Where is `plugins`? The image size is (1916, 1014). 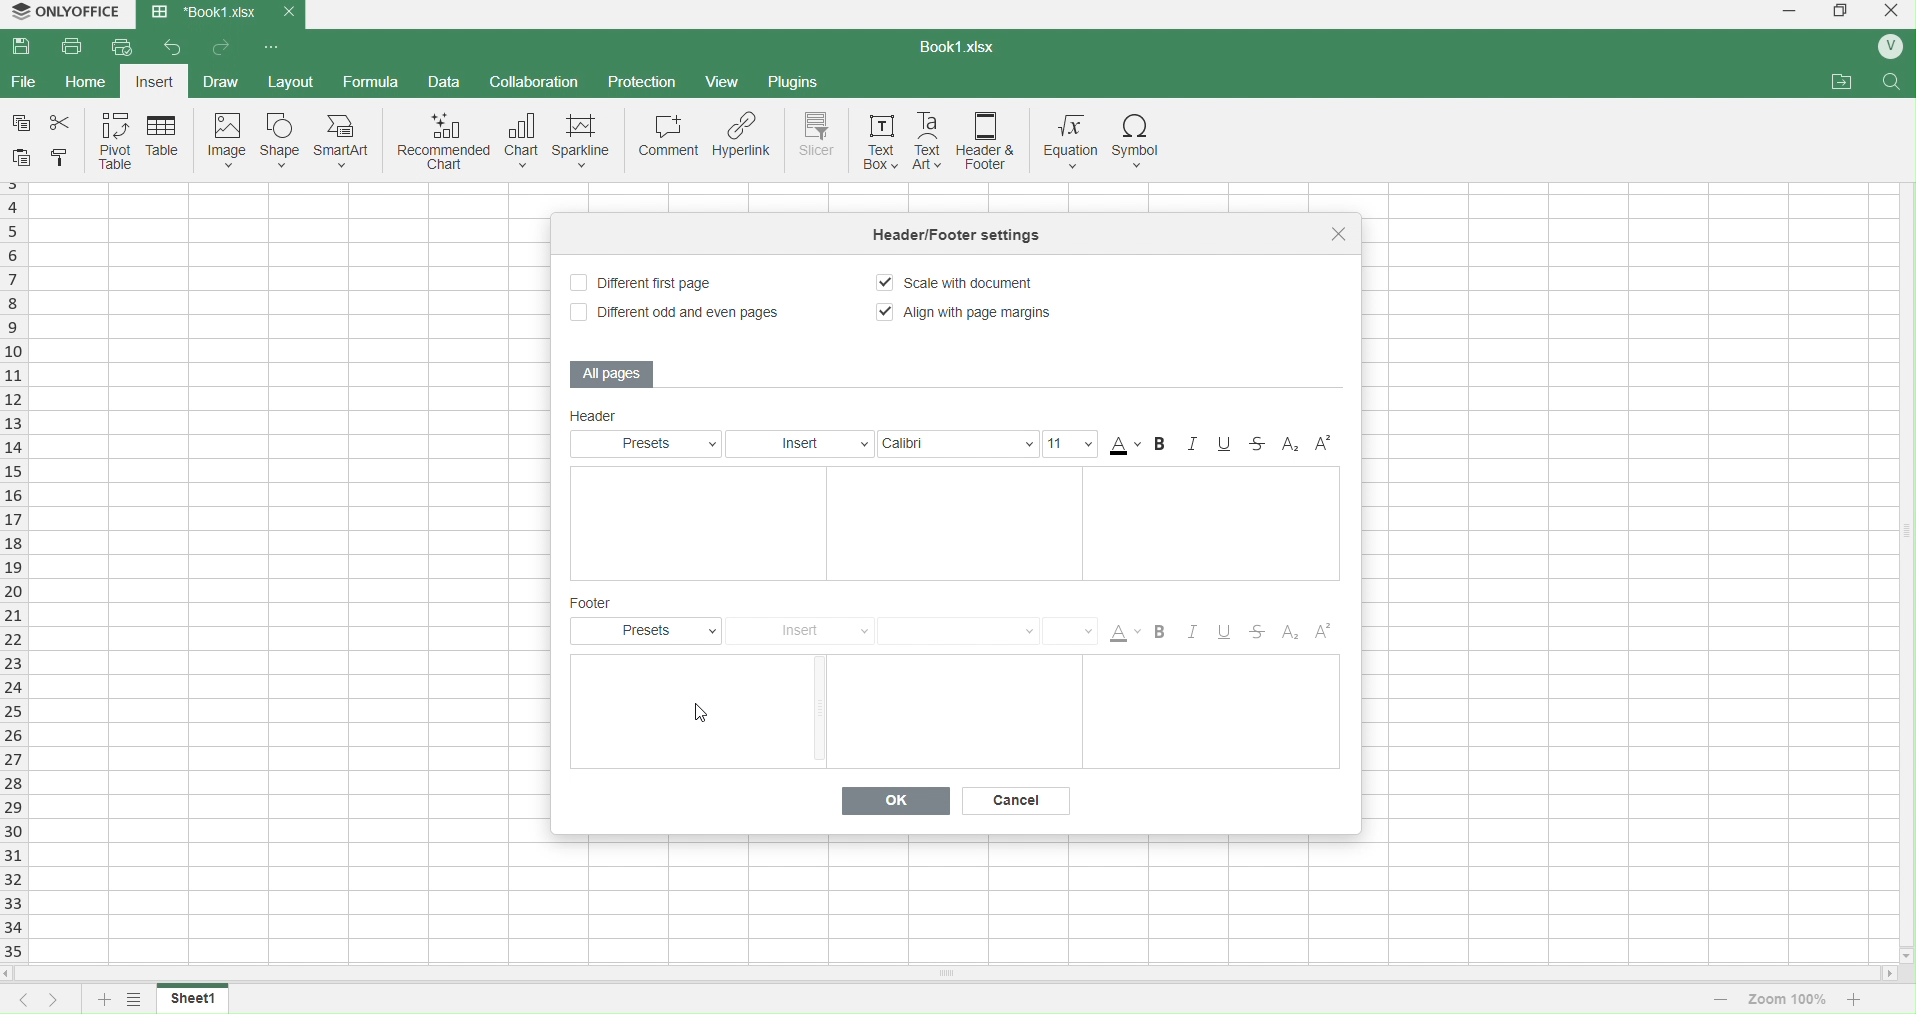
plugins is located at coordinates (799, 82).